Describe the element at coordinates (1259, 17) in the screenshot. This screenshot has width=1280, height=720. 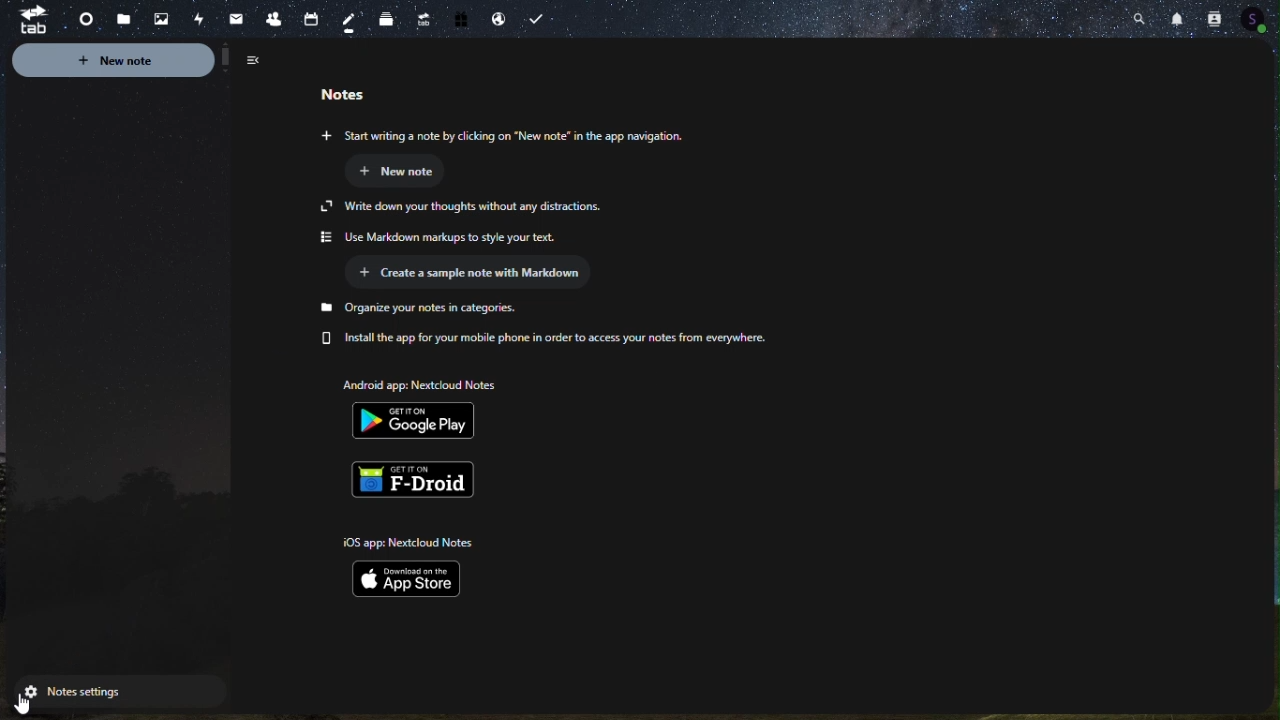
I see `Profile` at that location.